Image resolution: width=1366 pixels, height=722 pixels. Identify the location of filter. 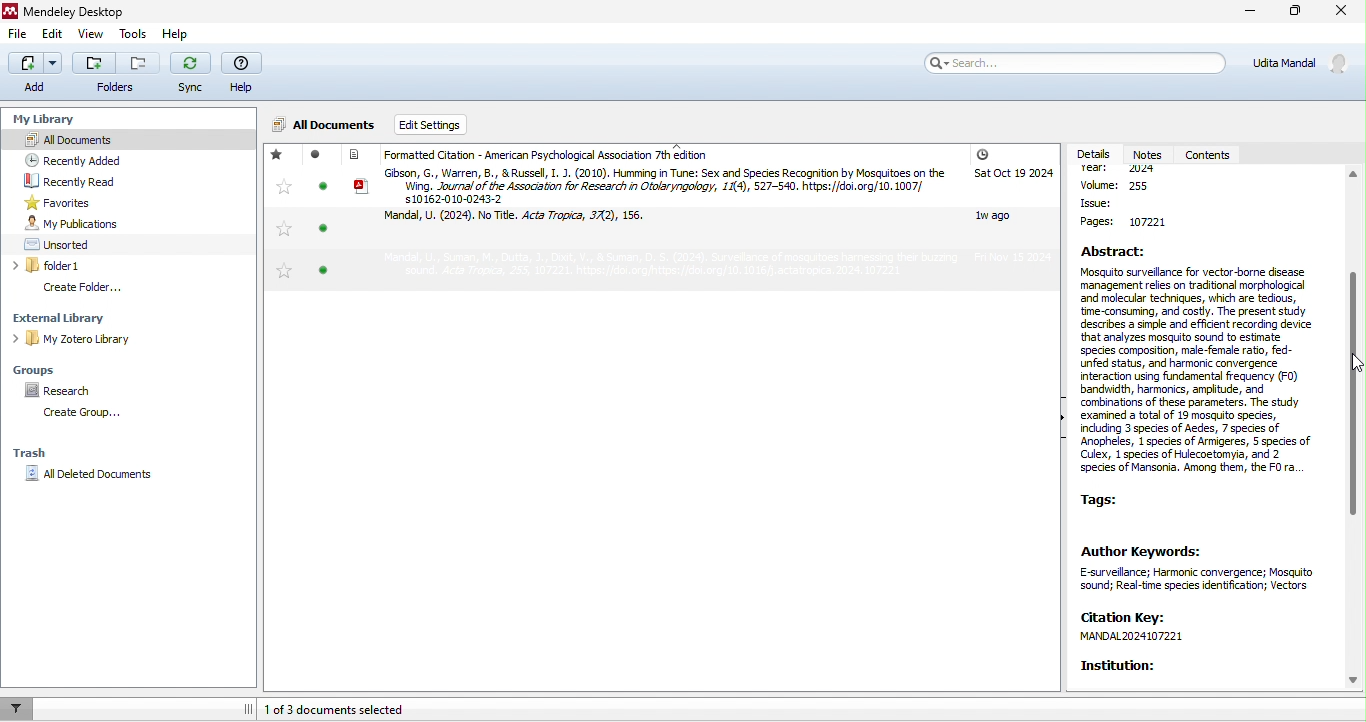
(18, 708).